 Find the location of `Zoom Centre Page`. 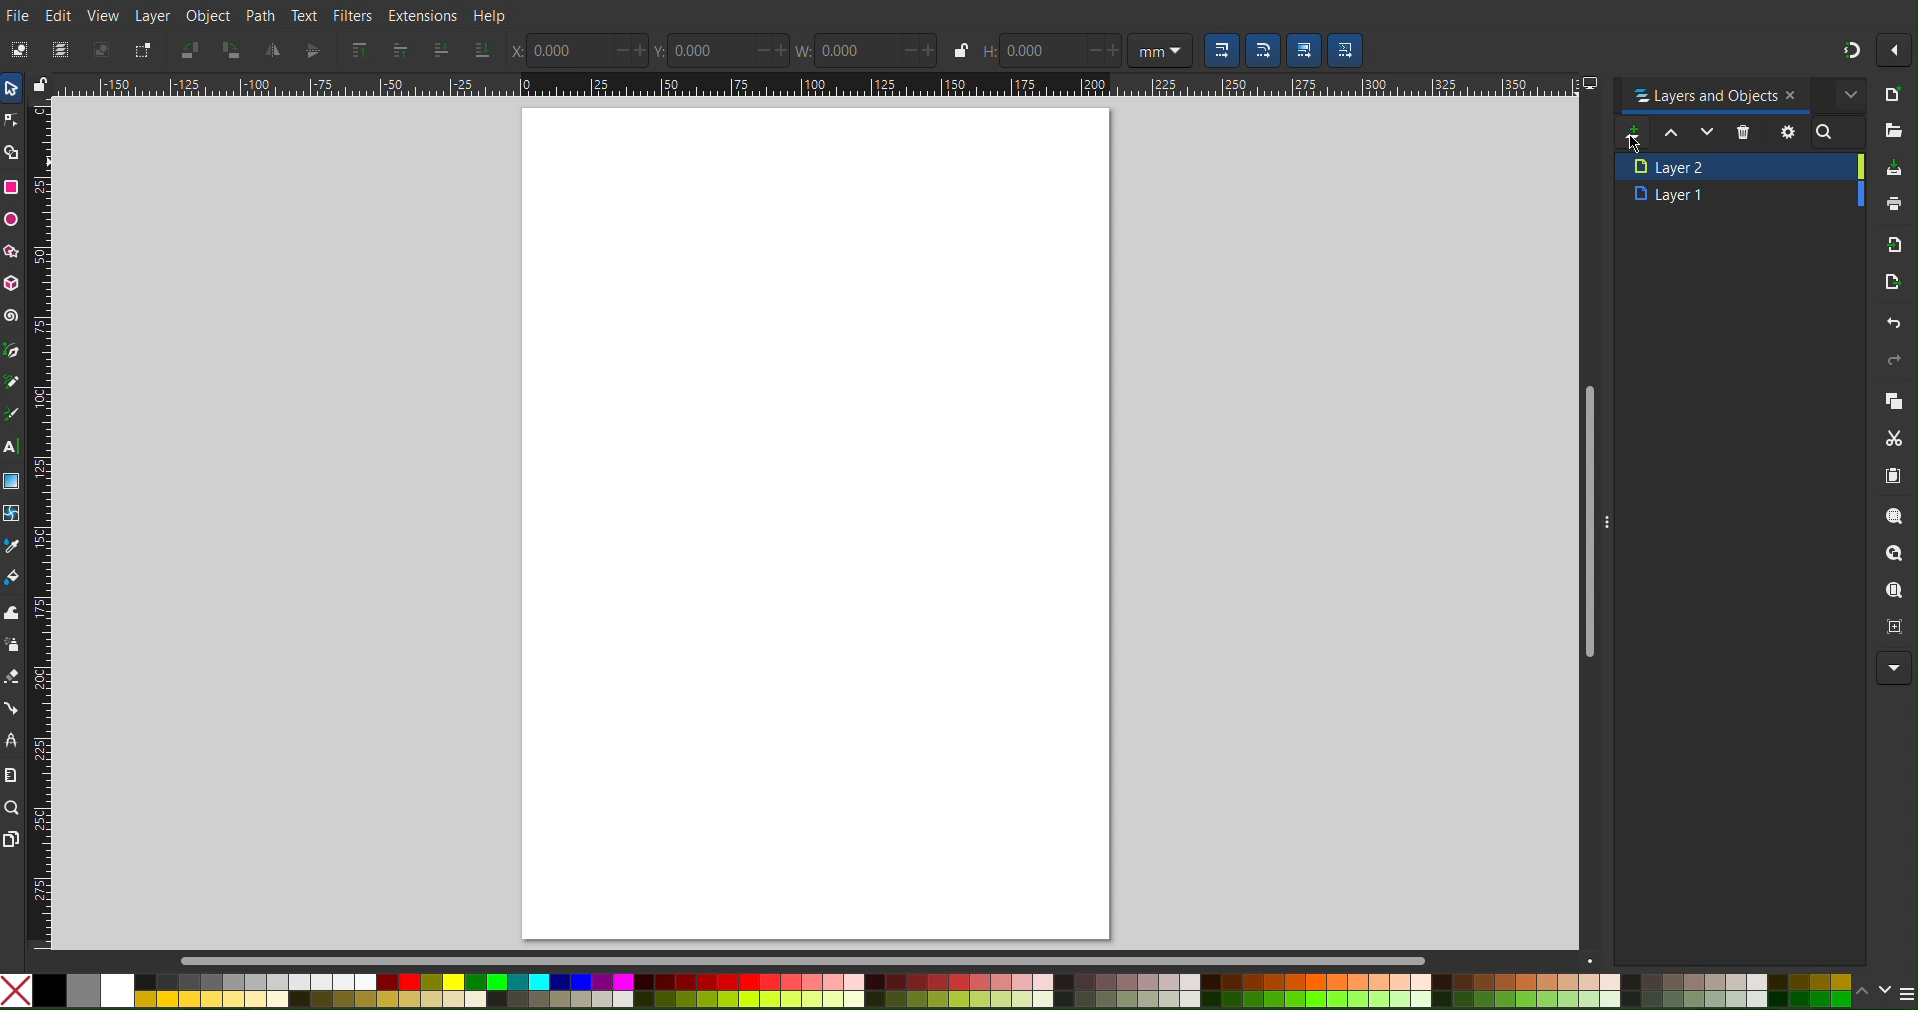

Zoom Centre Page is located at coordinates (1890, 625).